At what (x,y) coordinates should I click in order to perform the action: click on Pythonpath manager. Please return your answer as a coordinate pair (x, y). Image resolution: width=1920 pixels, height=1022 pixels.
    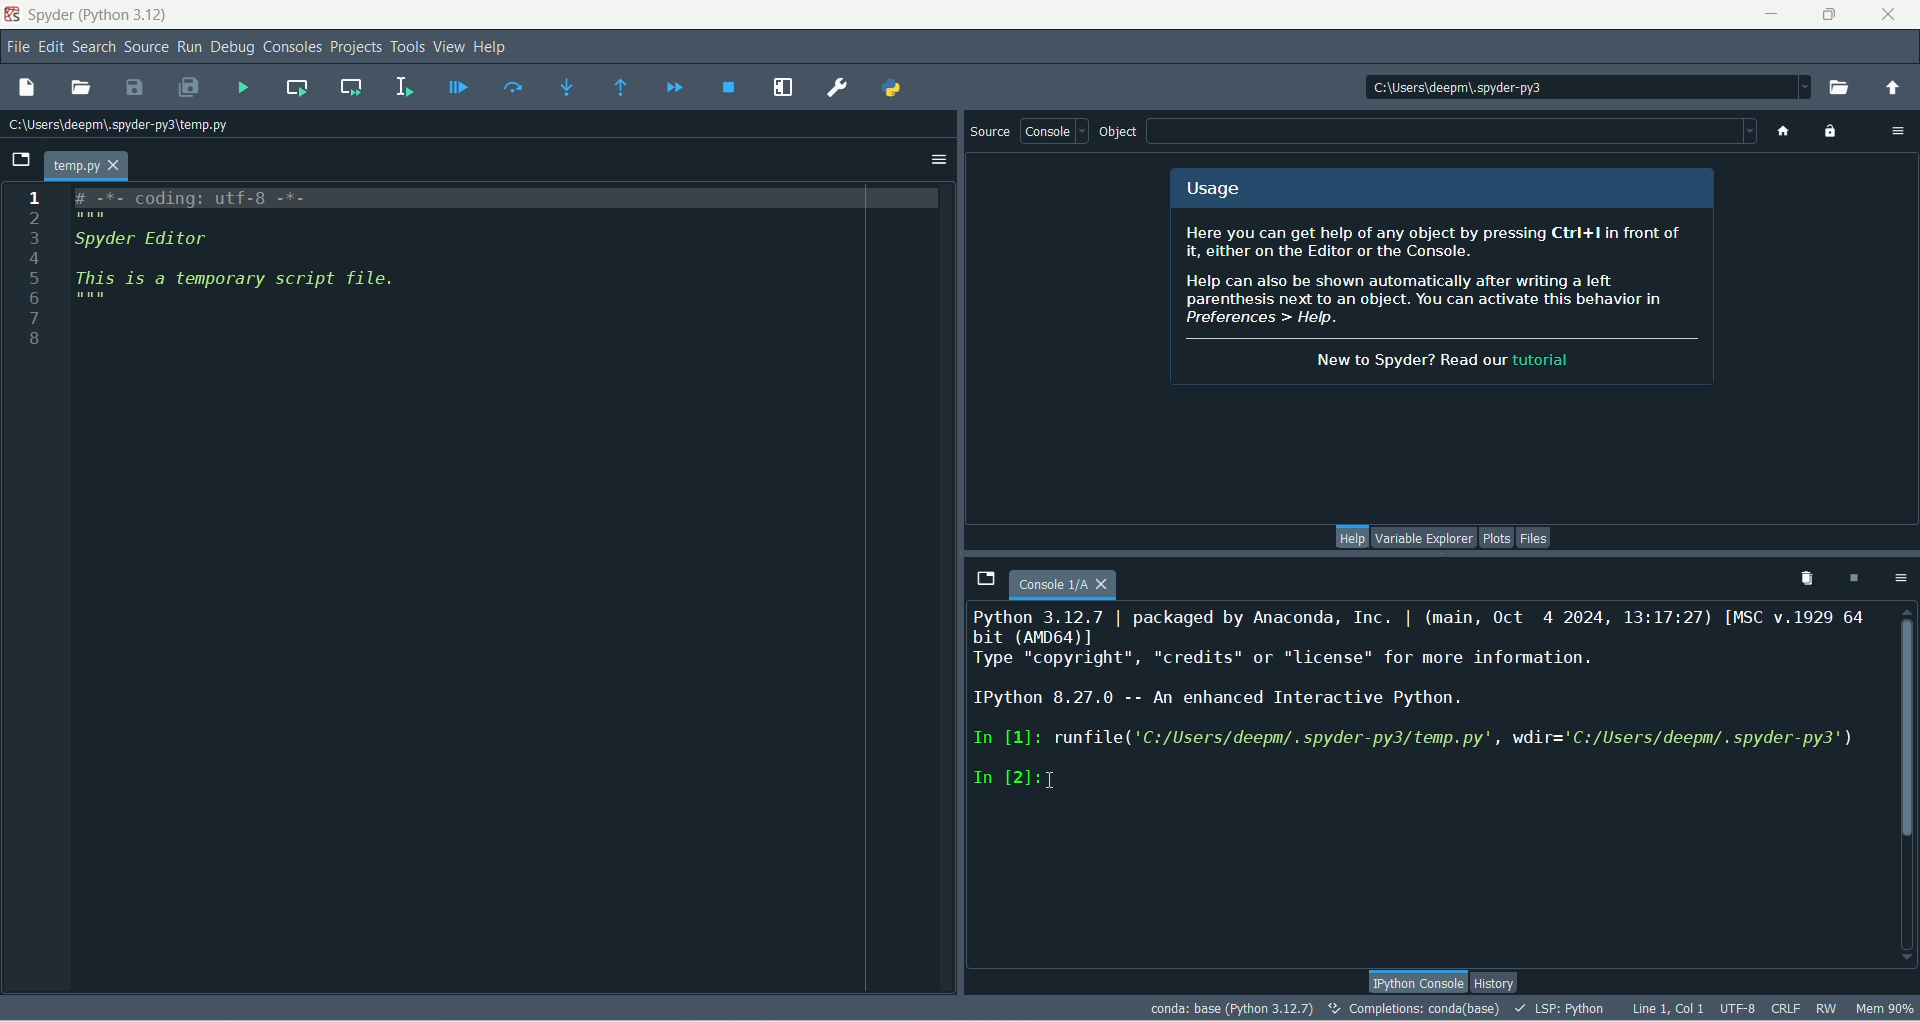
    Looking at the image, I should click on (891, 89).